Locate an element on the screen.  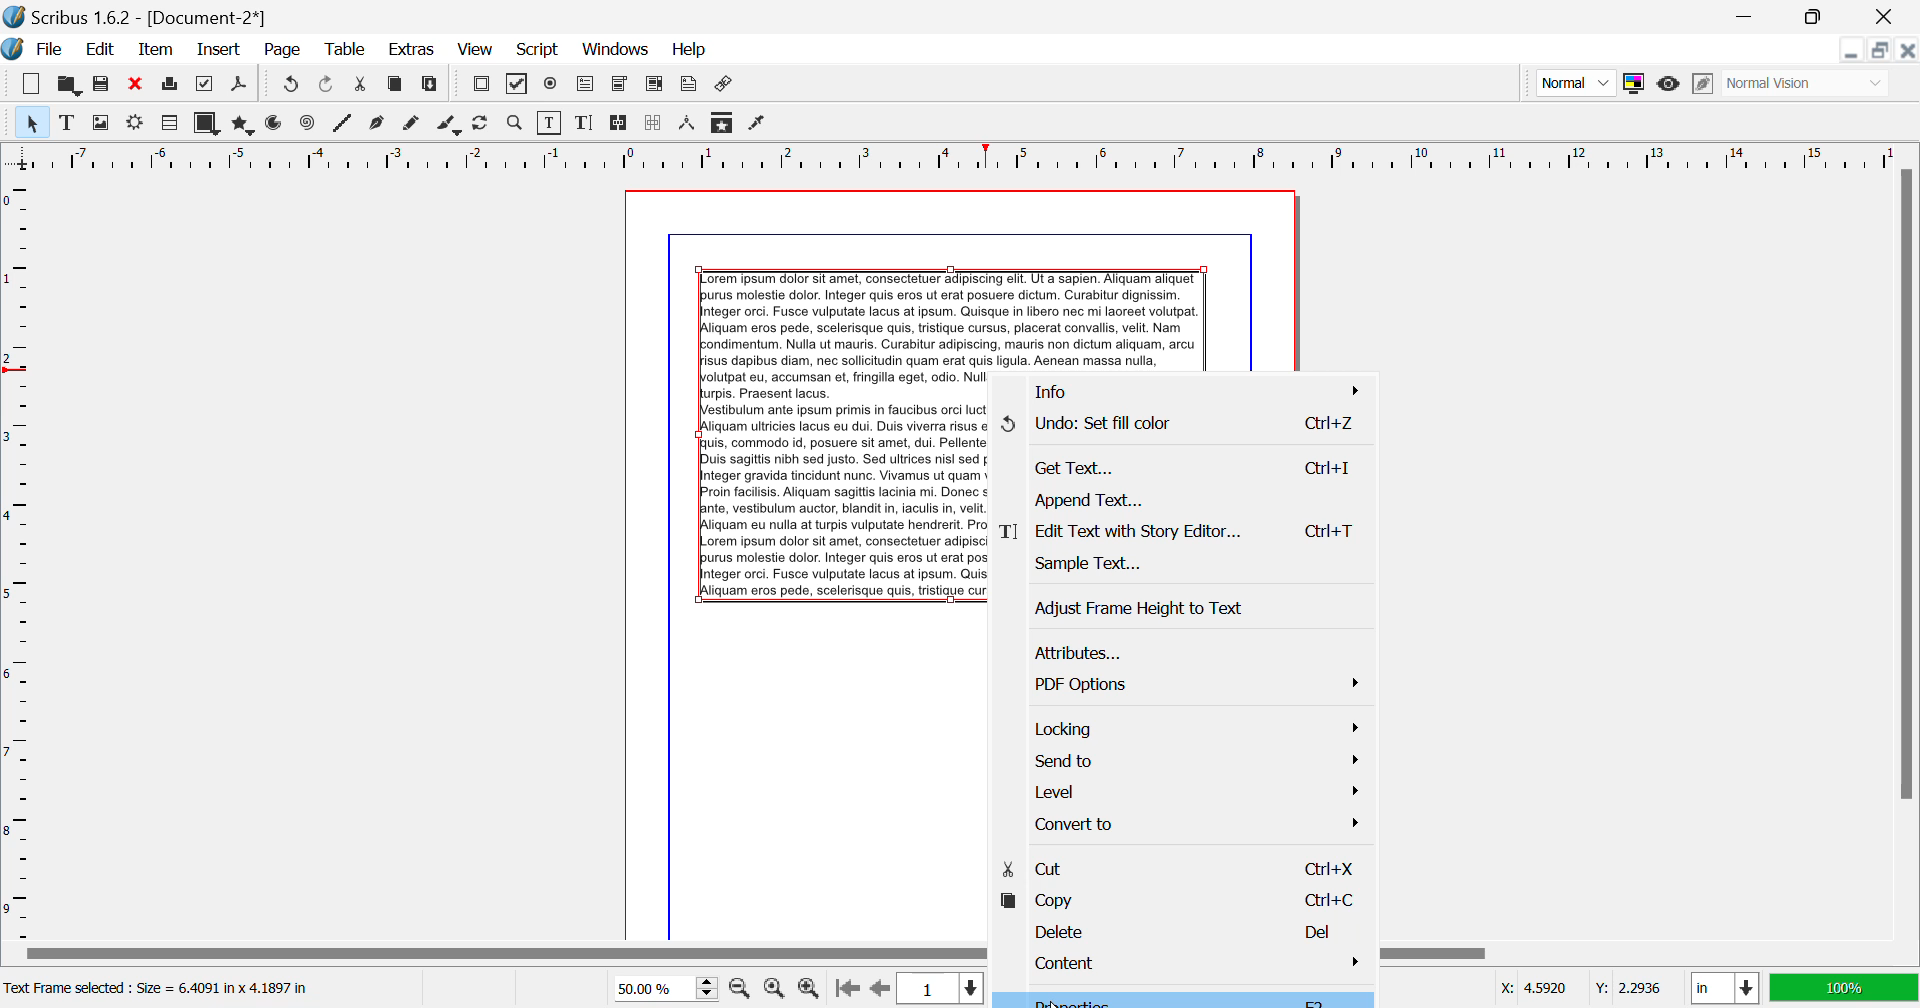
Sample Text is located at coordinates (1184, 567).